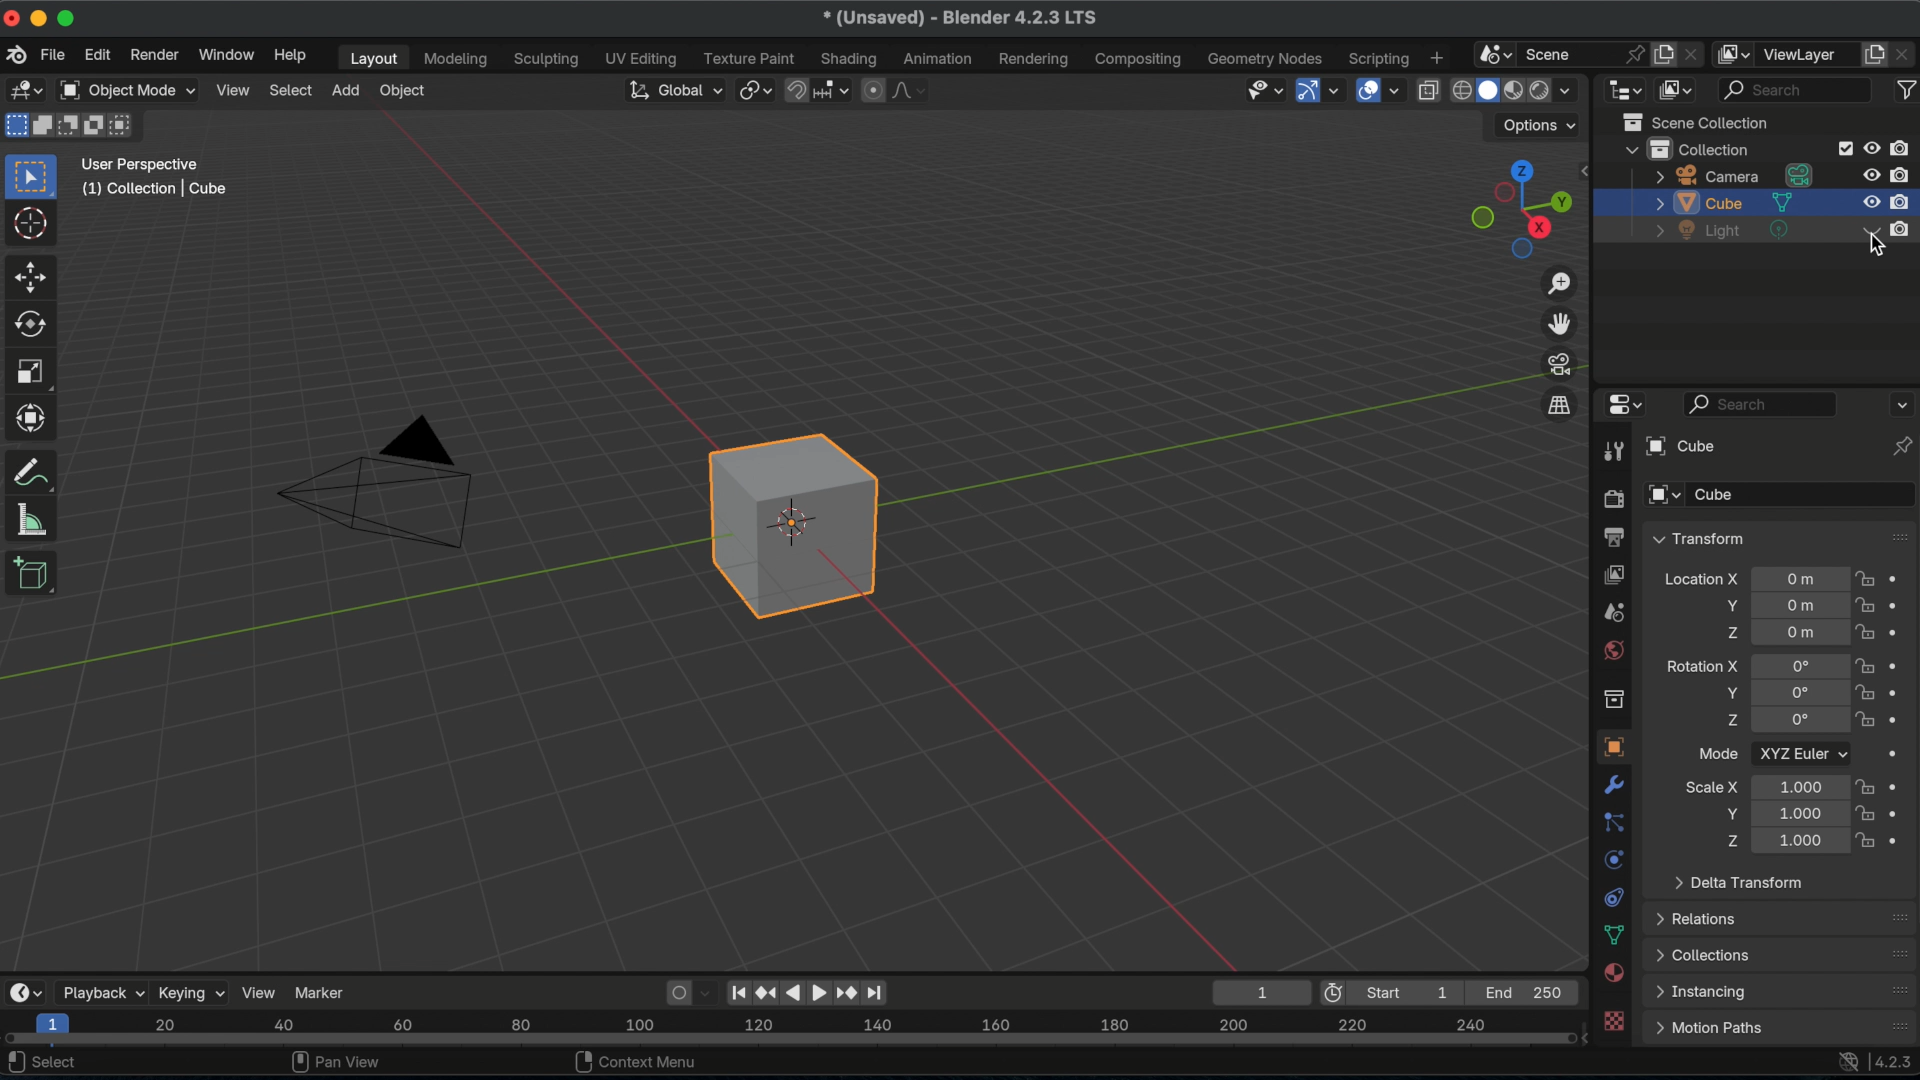 The height and width of the screenshot is (1080, 1920). What do you see at coordinates (1615, 573) in the screenshot?
I see `view layer` at bounding box center [1615, 573].